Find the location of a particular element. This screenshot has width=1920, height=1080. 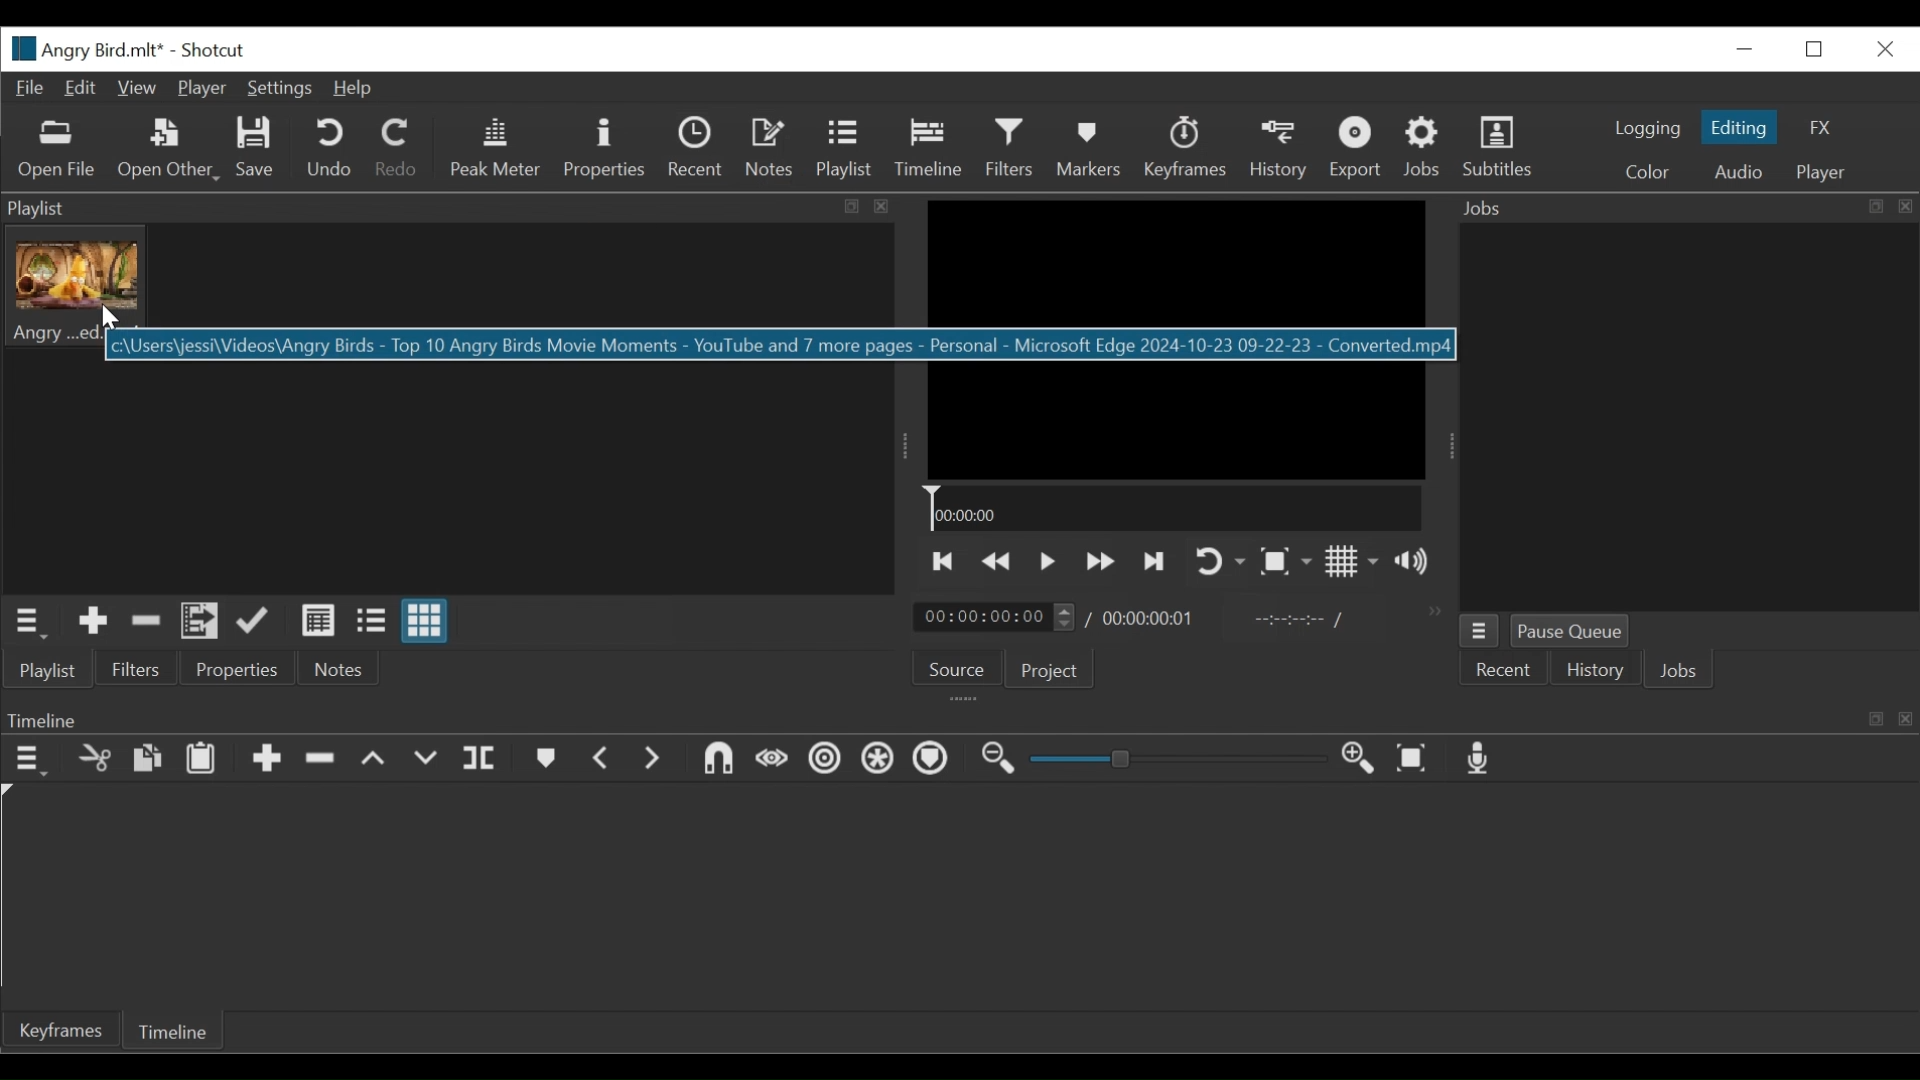

Timeline is located at coordinates (928, 147).